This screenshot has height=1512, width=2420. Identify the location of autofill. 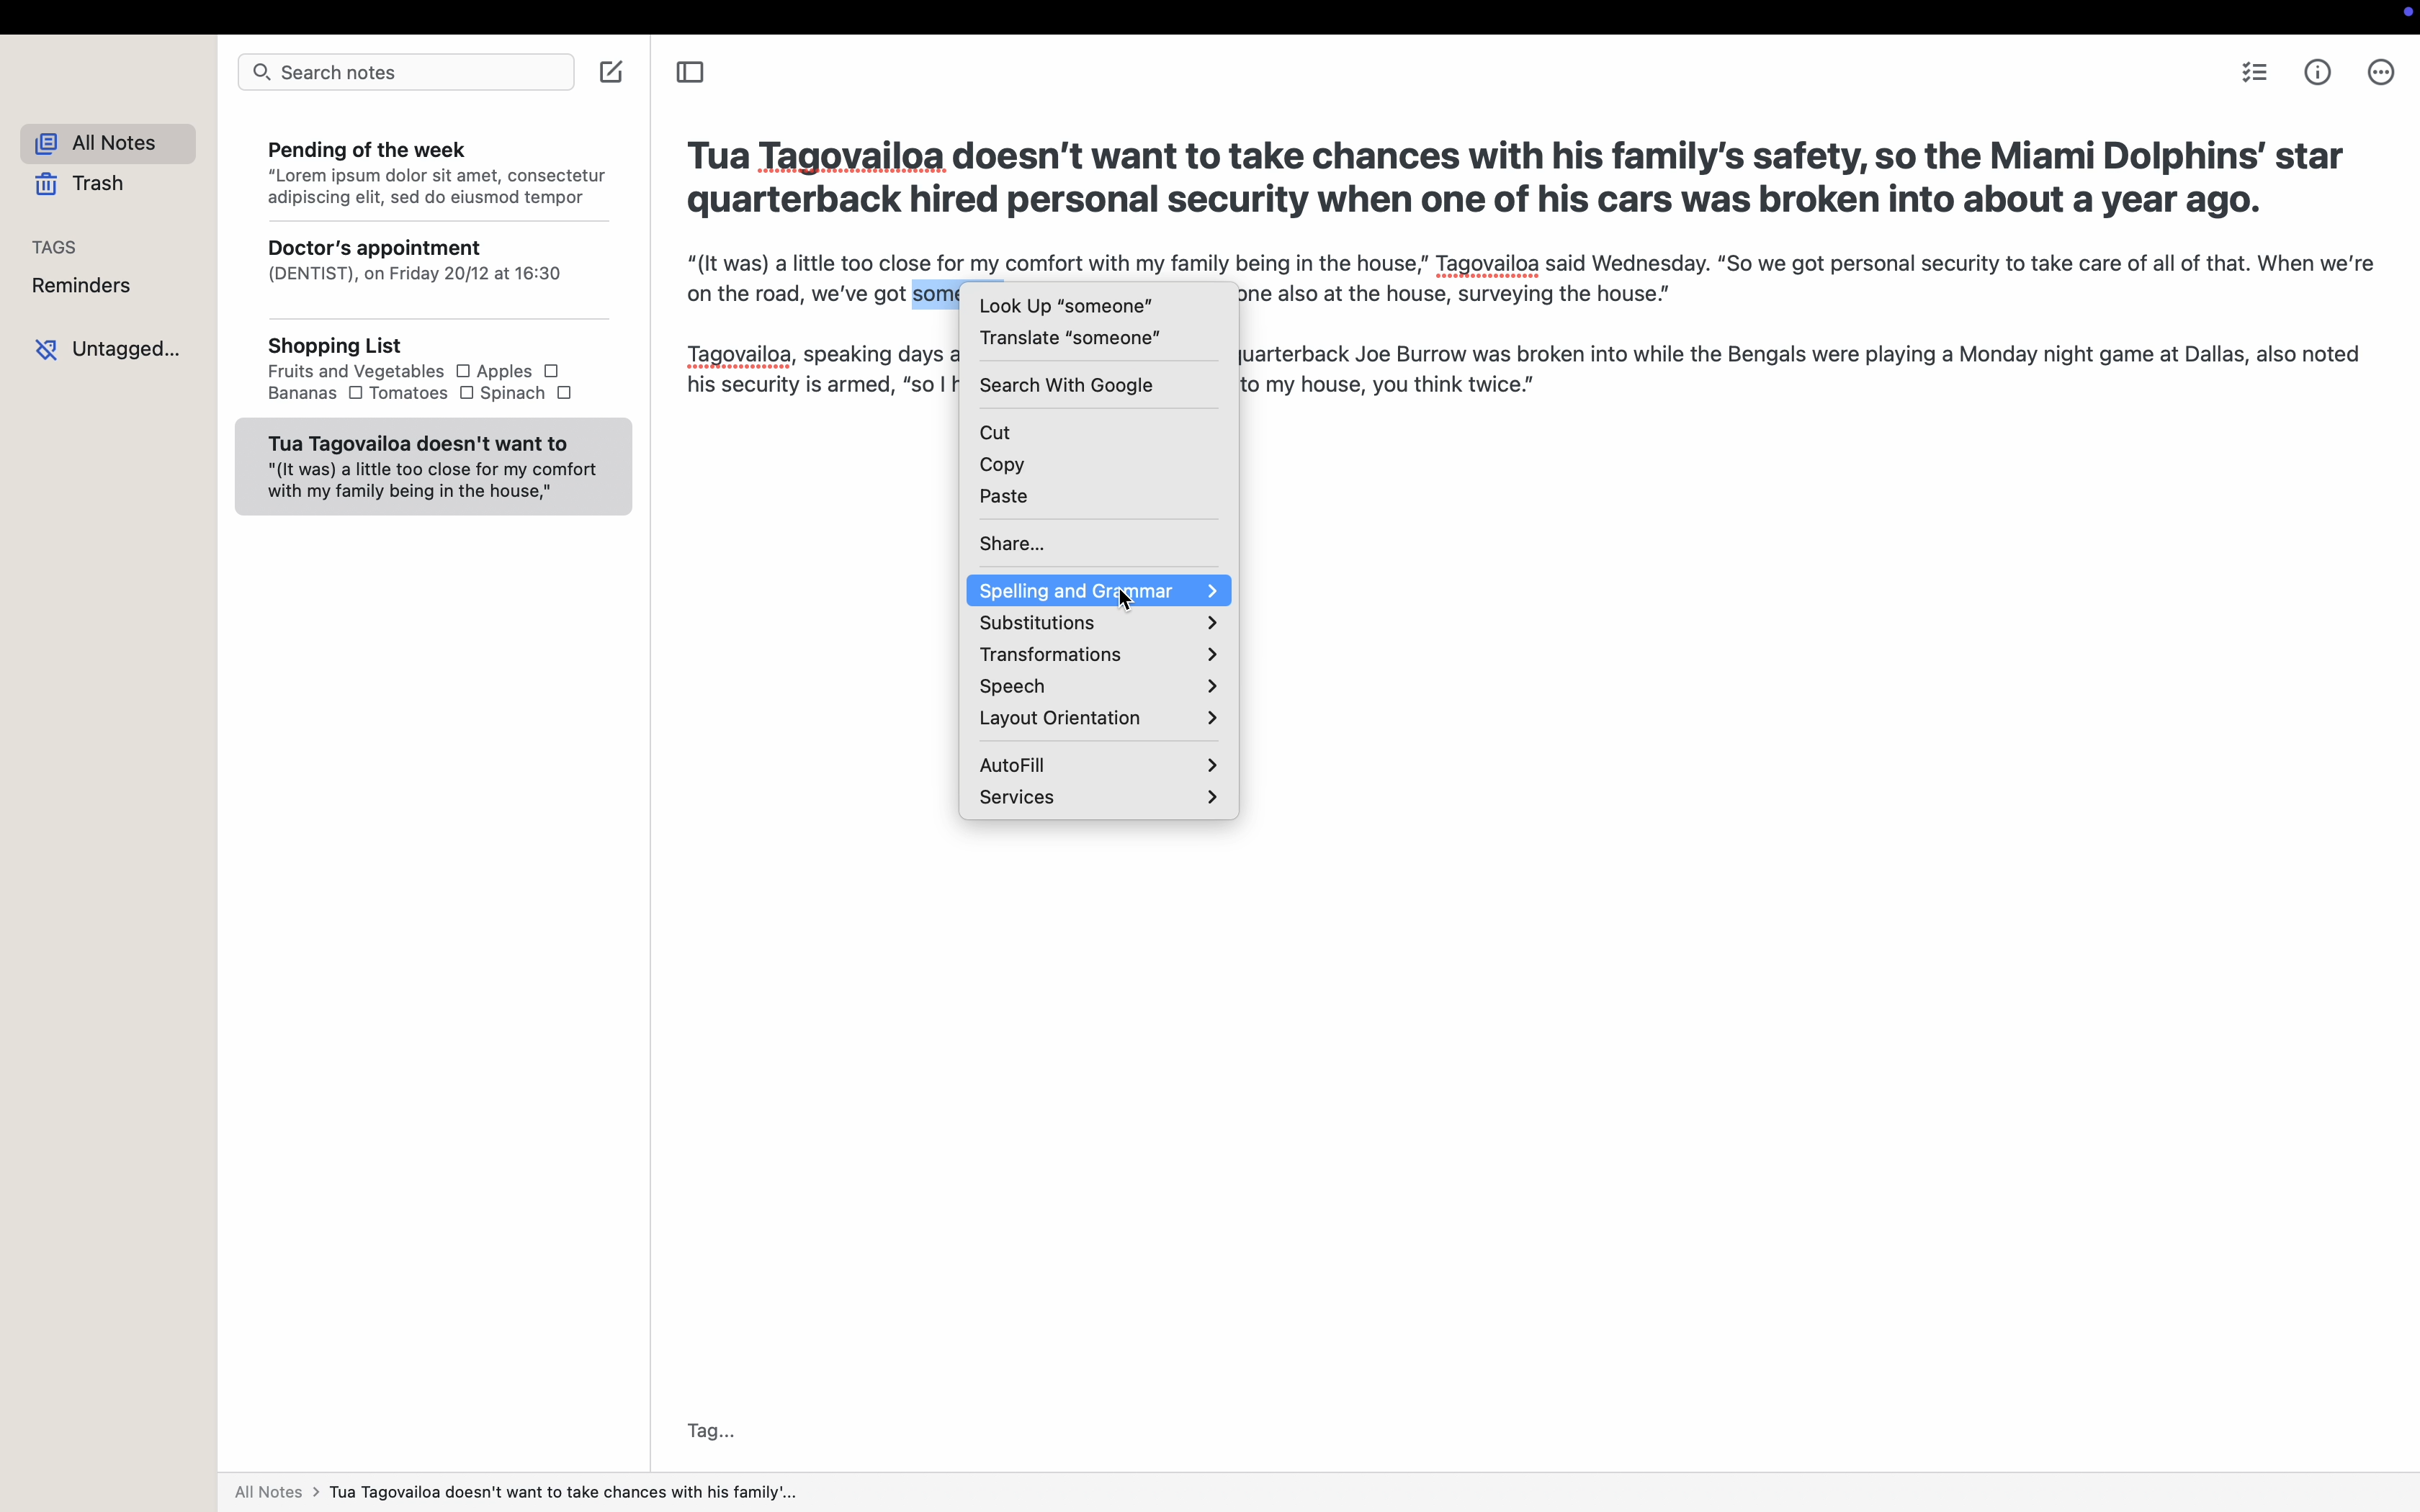
(1099, 762).